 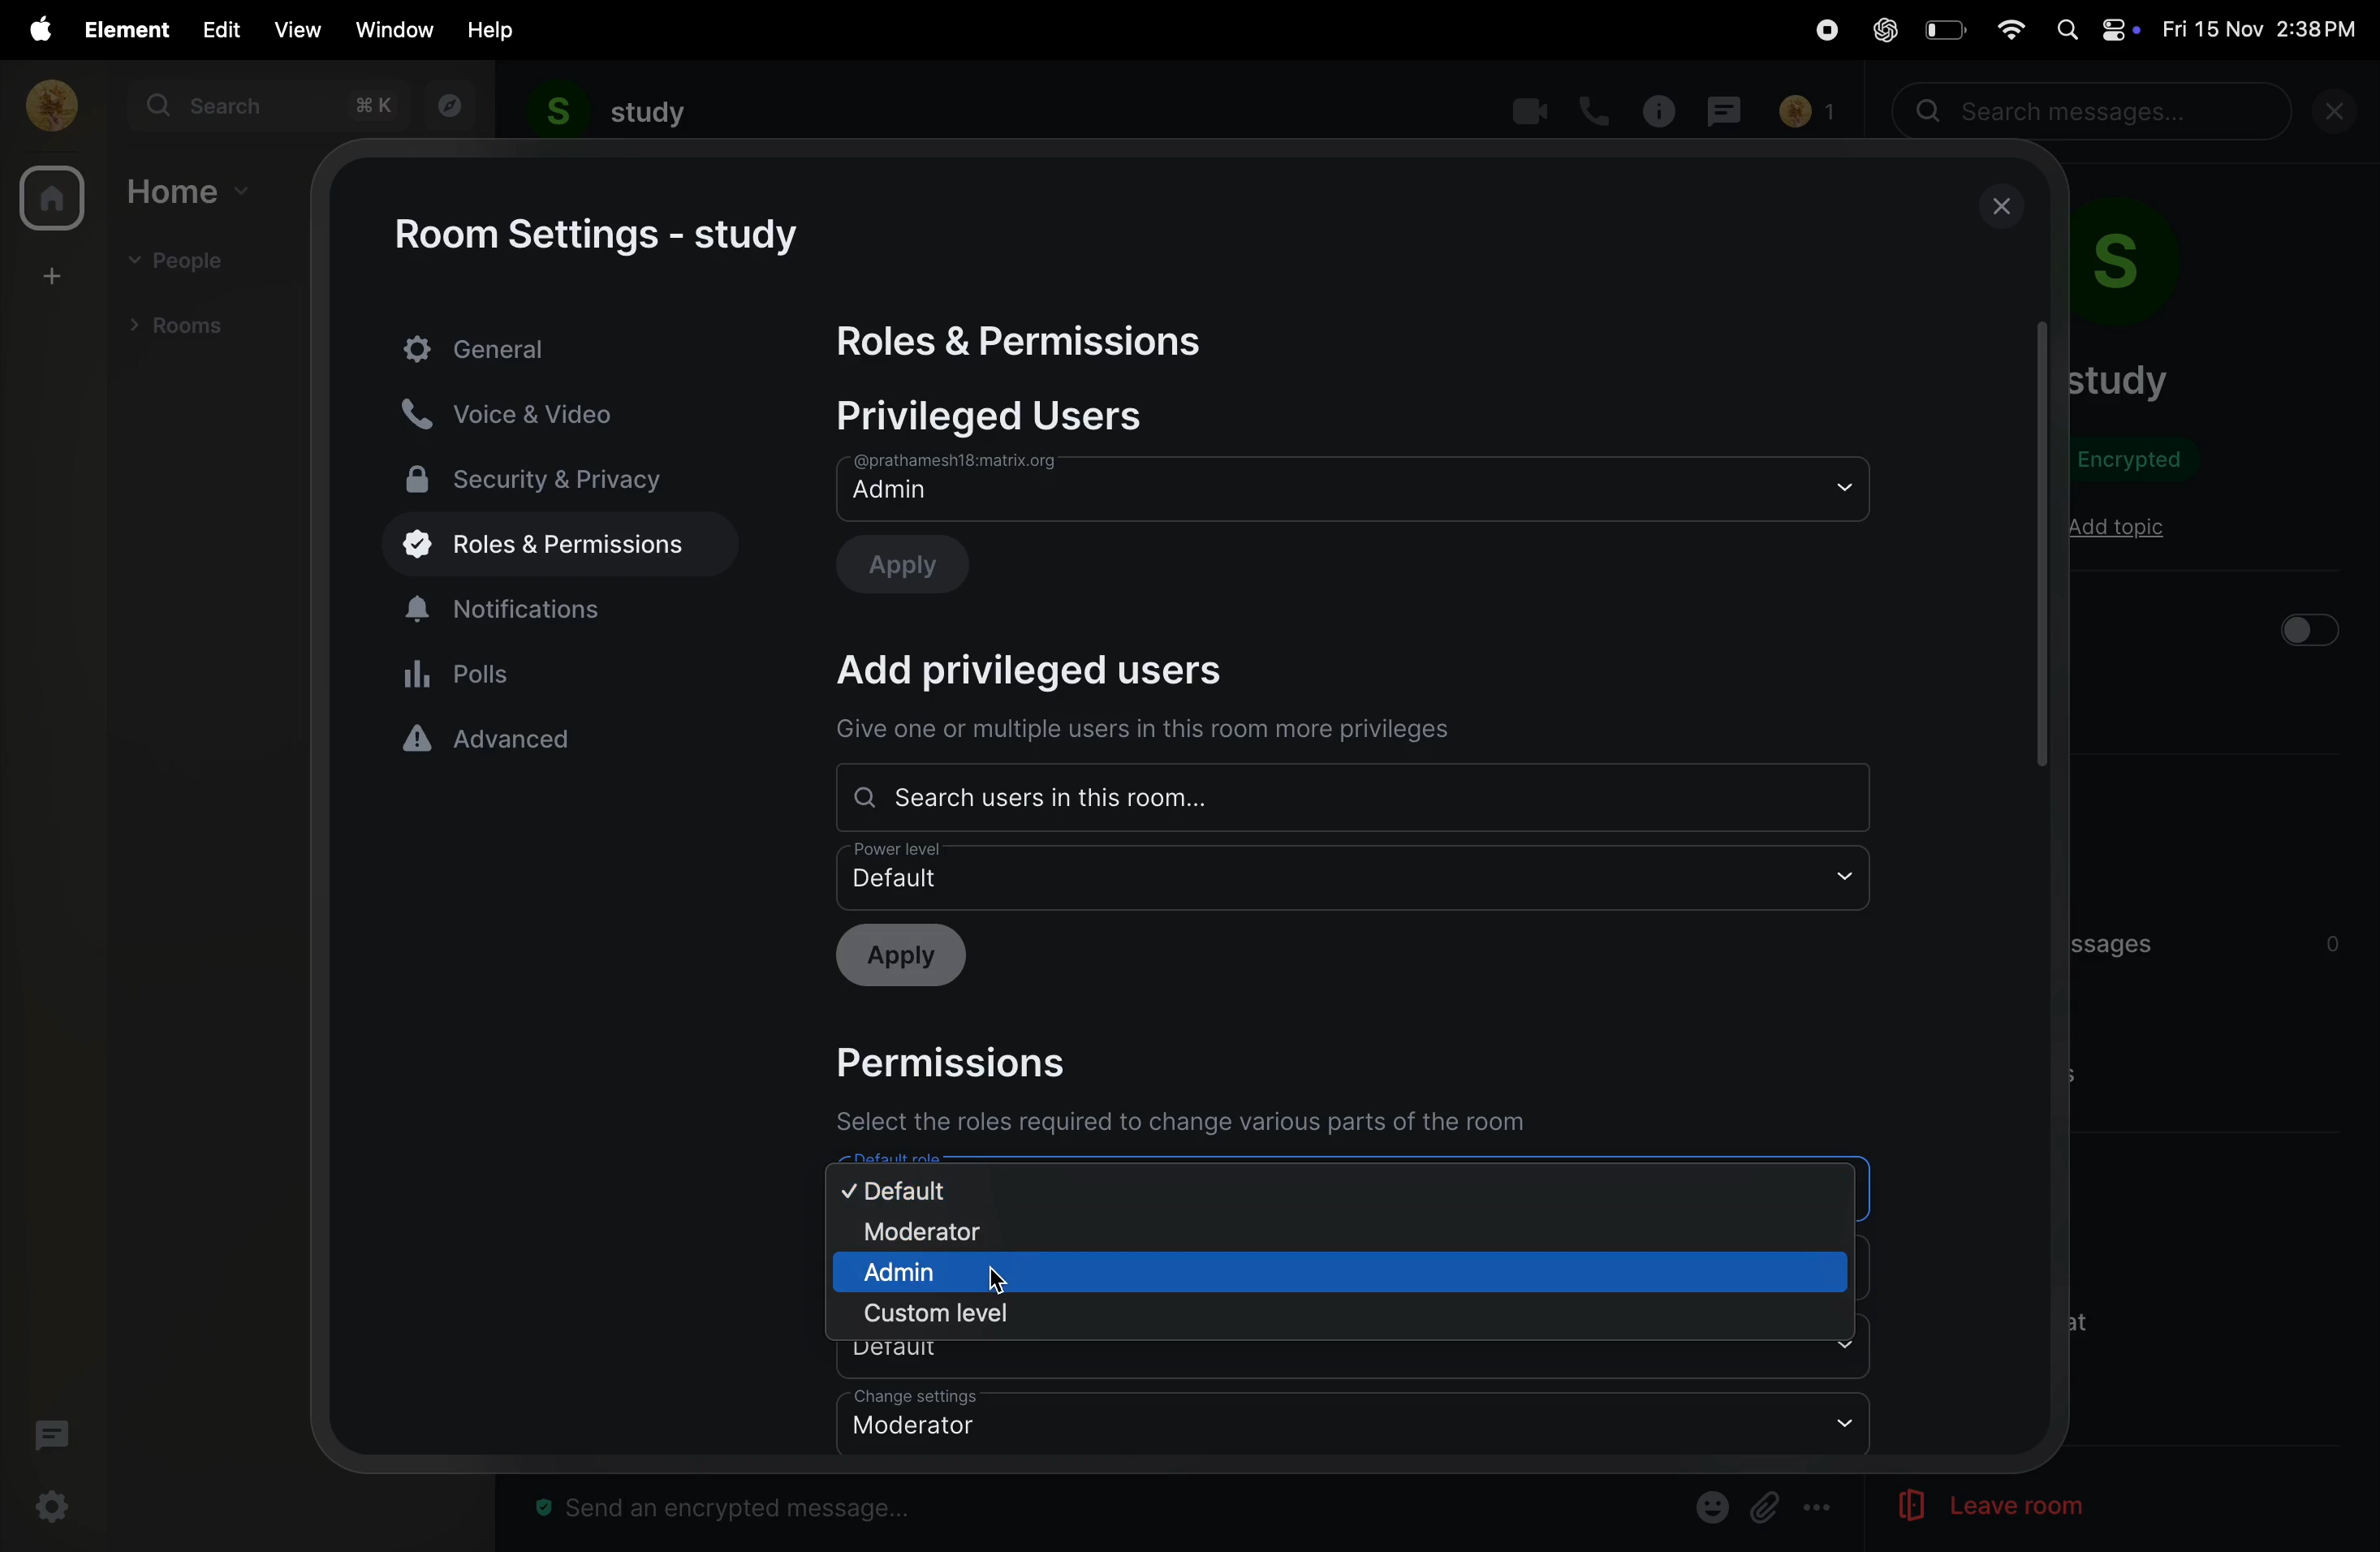 I want to click on select the roles, so click(x=1188, y=1123).